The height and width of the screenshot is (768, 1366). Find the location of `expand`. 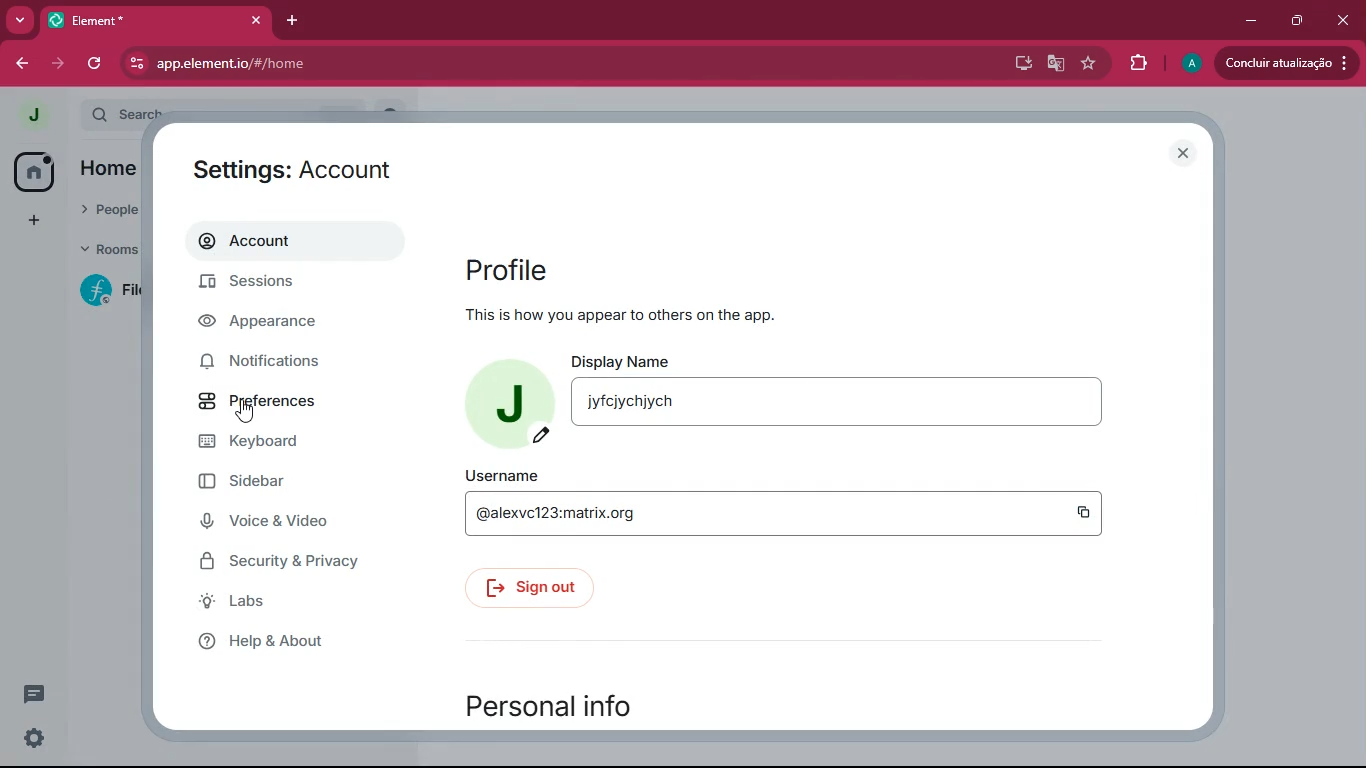

expand is located at coordinates (69, 116).